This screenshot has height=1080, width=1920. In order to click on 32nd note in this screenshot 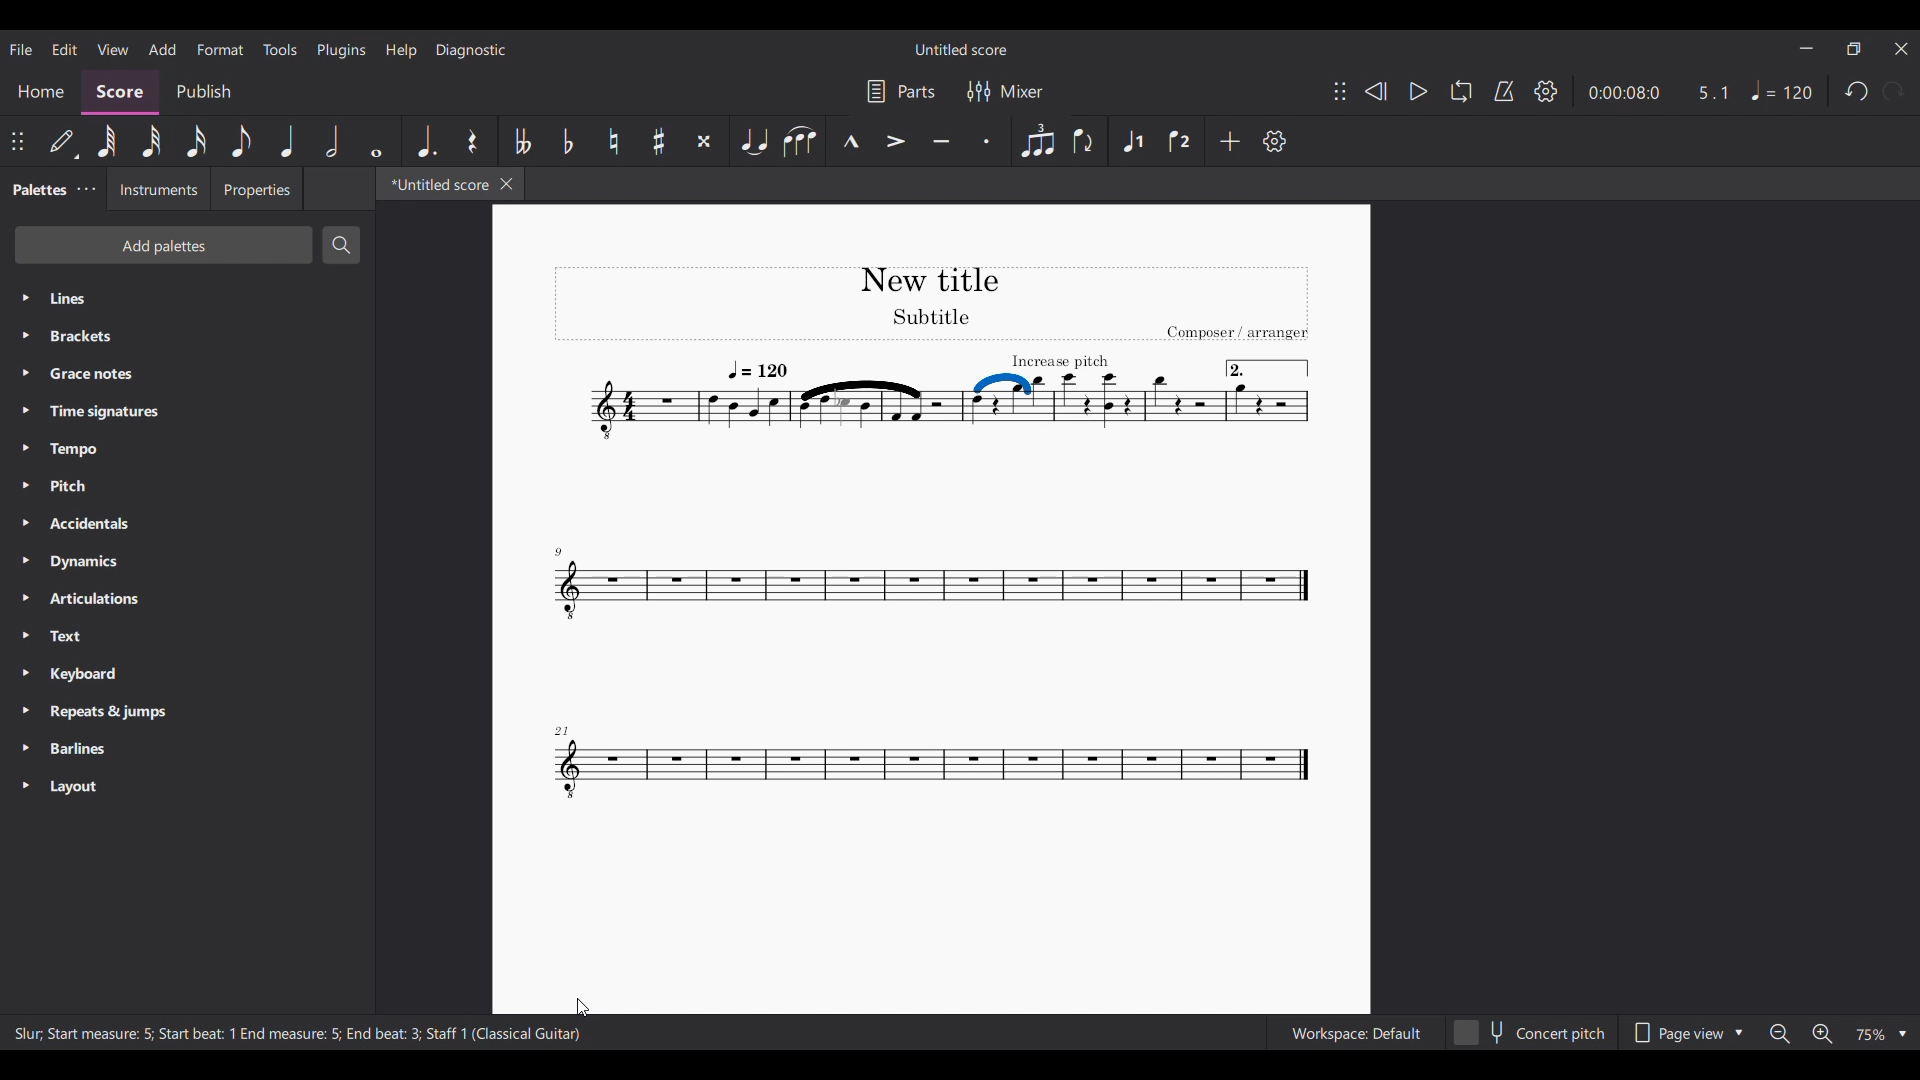, I will do `click(152, 142)`.